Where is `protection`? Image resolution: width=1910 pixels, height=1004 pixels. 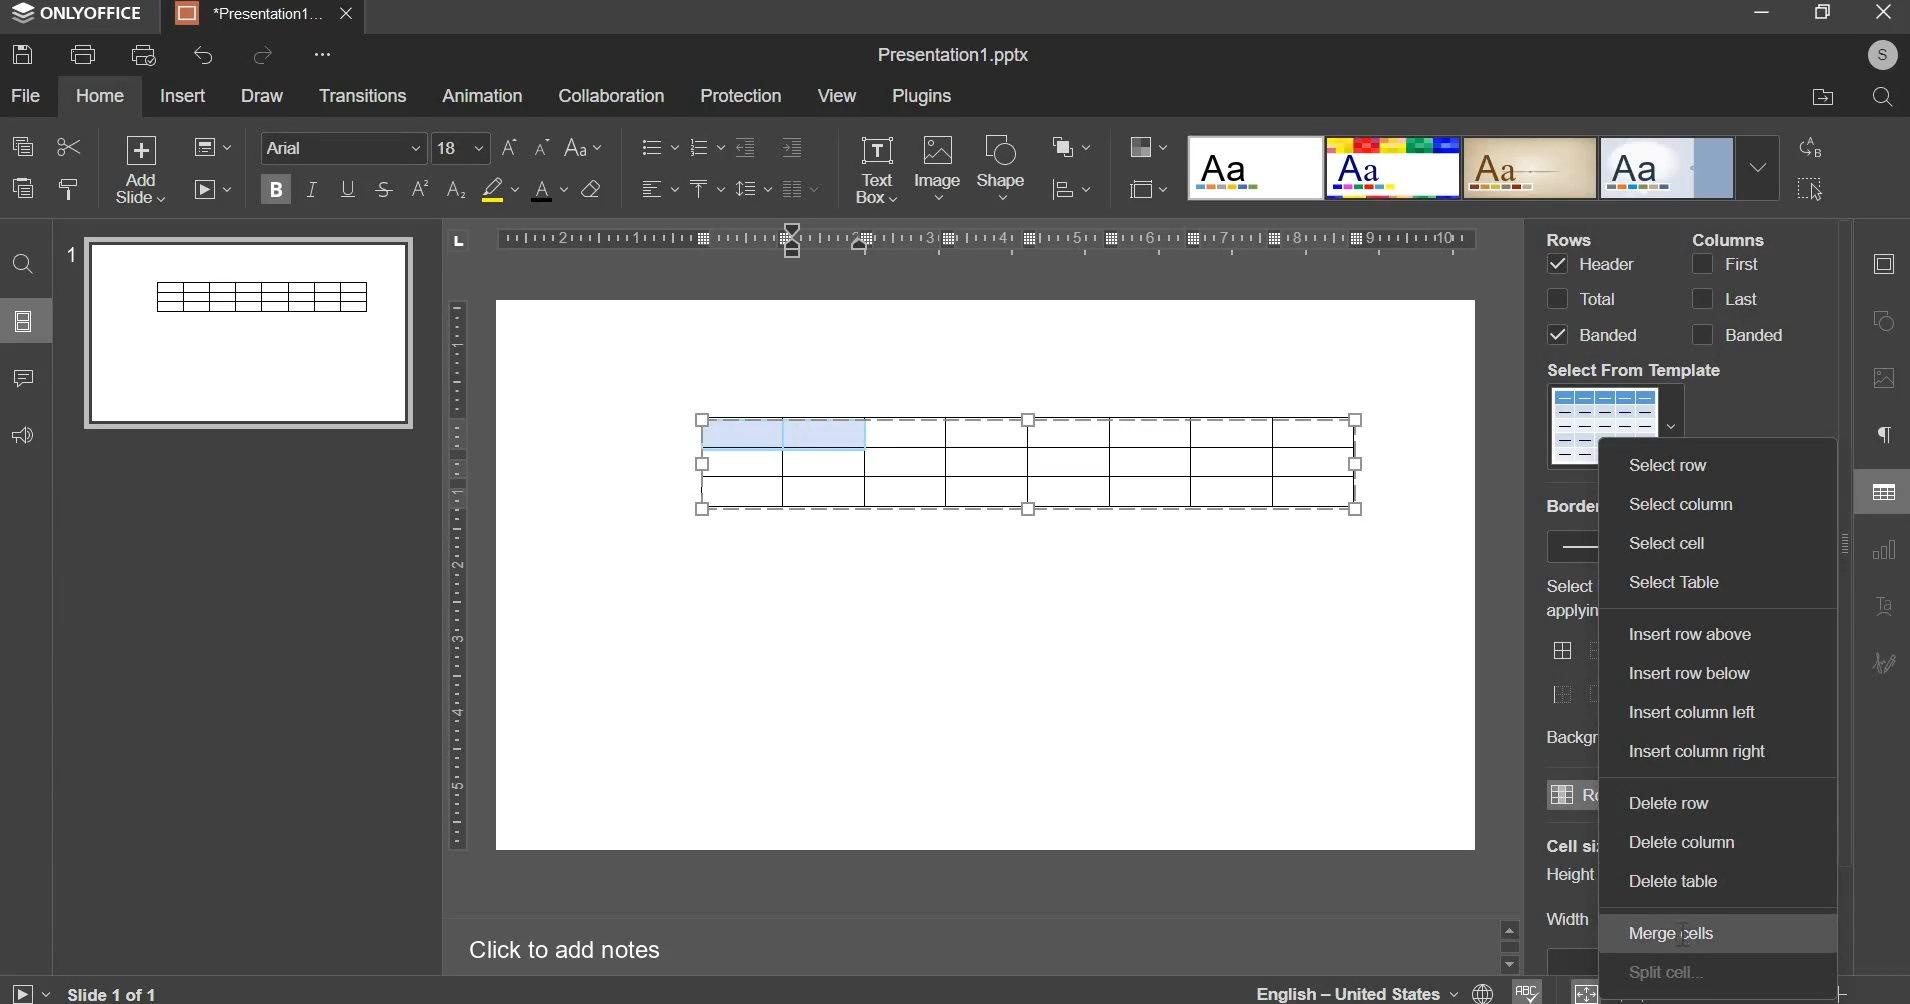 protection is located at coordinates (740, 96).